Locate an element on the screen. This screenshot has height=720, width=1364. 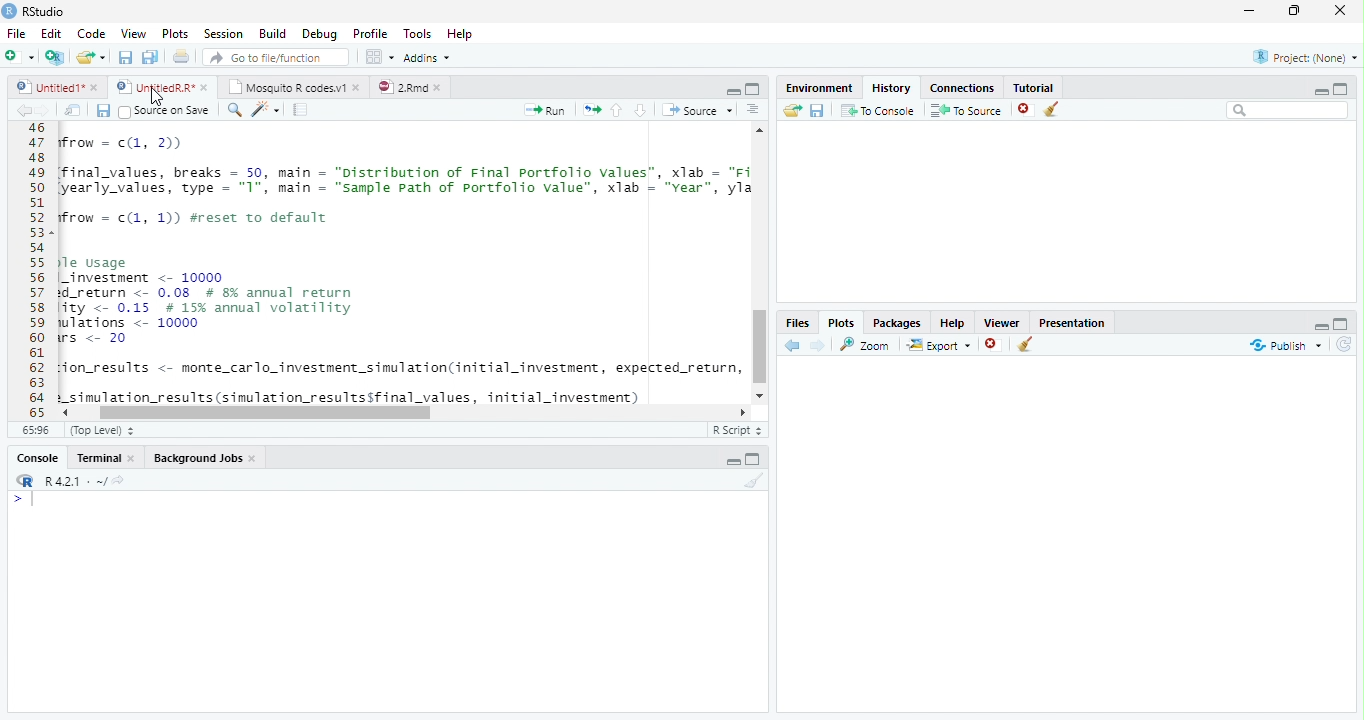
Console is located at coordinates (38, 457).